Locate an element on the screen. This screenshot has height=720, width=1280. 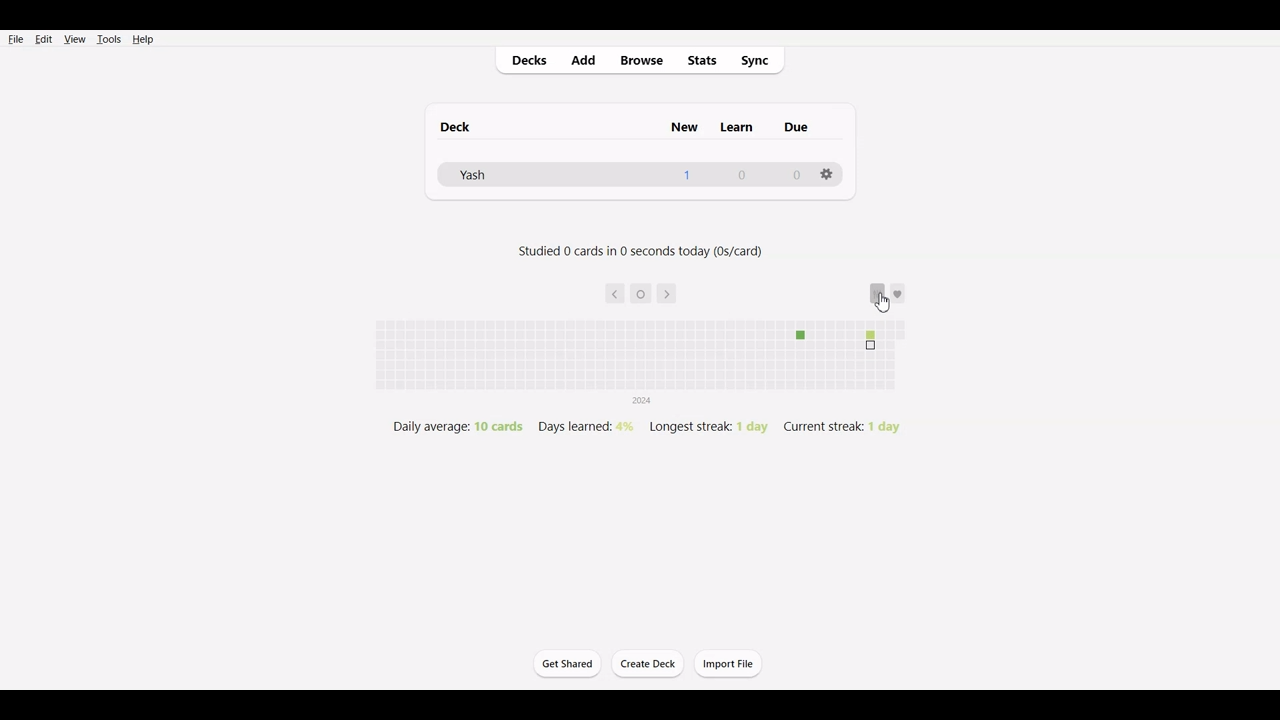
Get Started is located at coordinates (566, 663).